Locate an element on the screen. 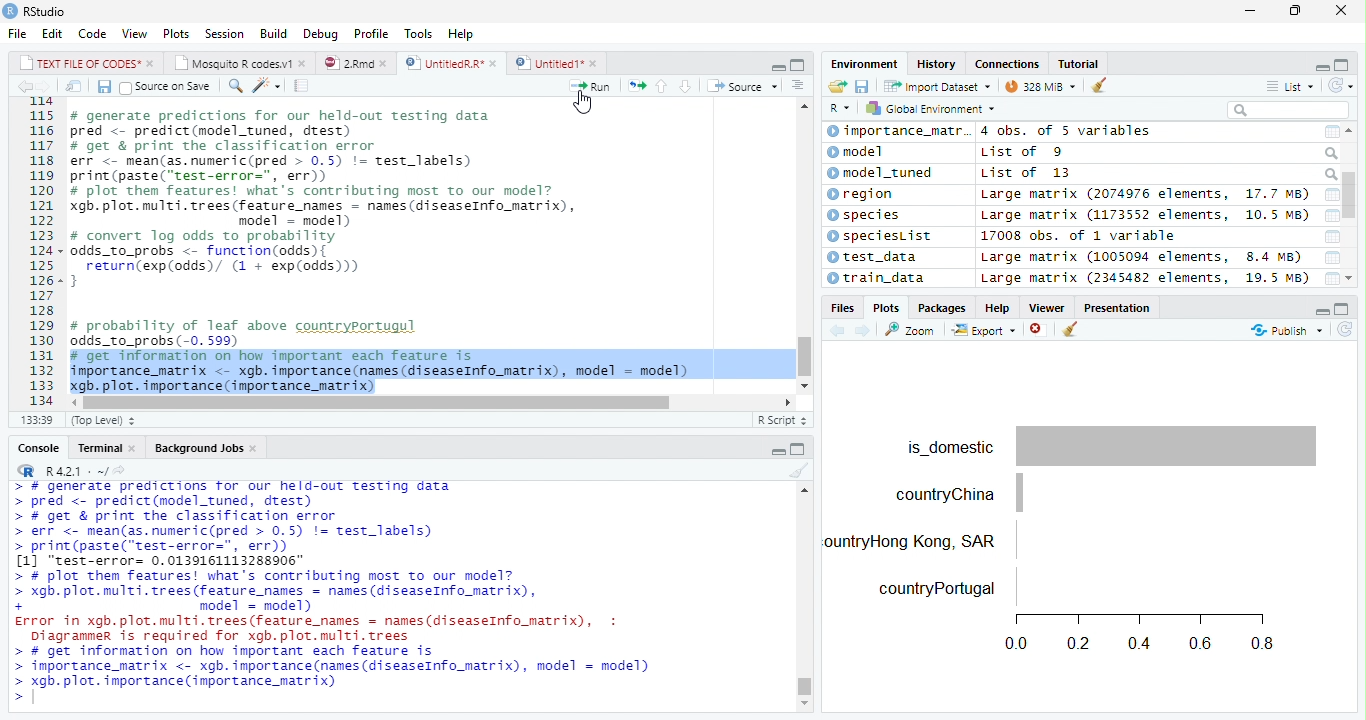  Restore Down is located at coordinates (1294, 11).